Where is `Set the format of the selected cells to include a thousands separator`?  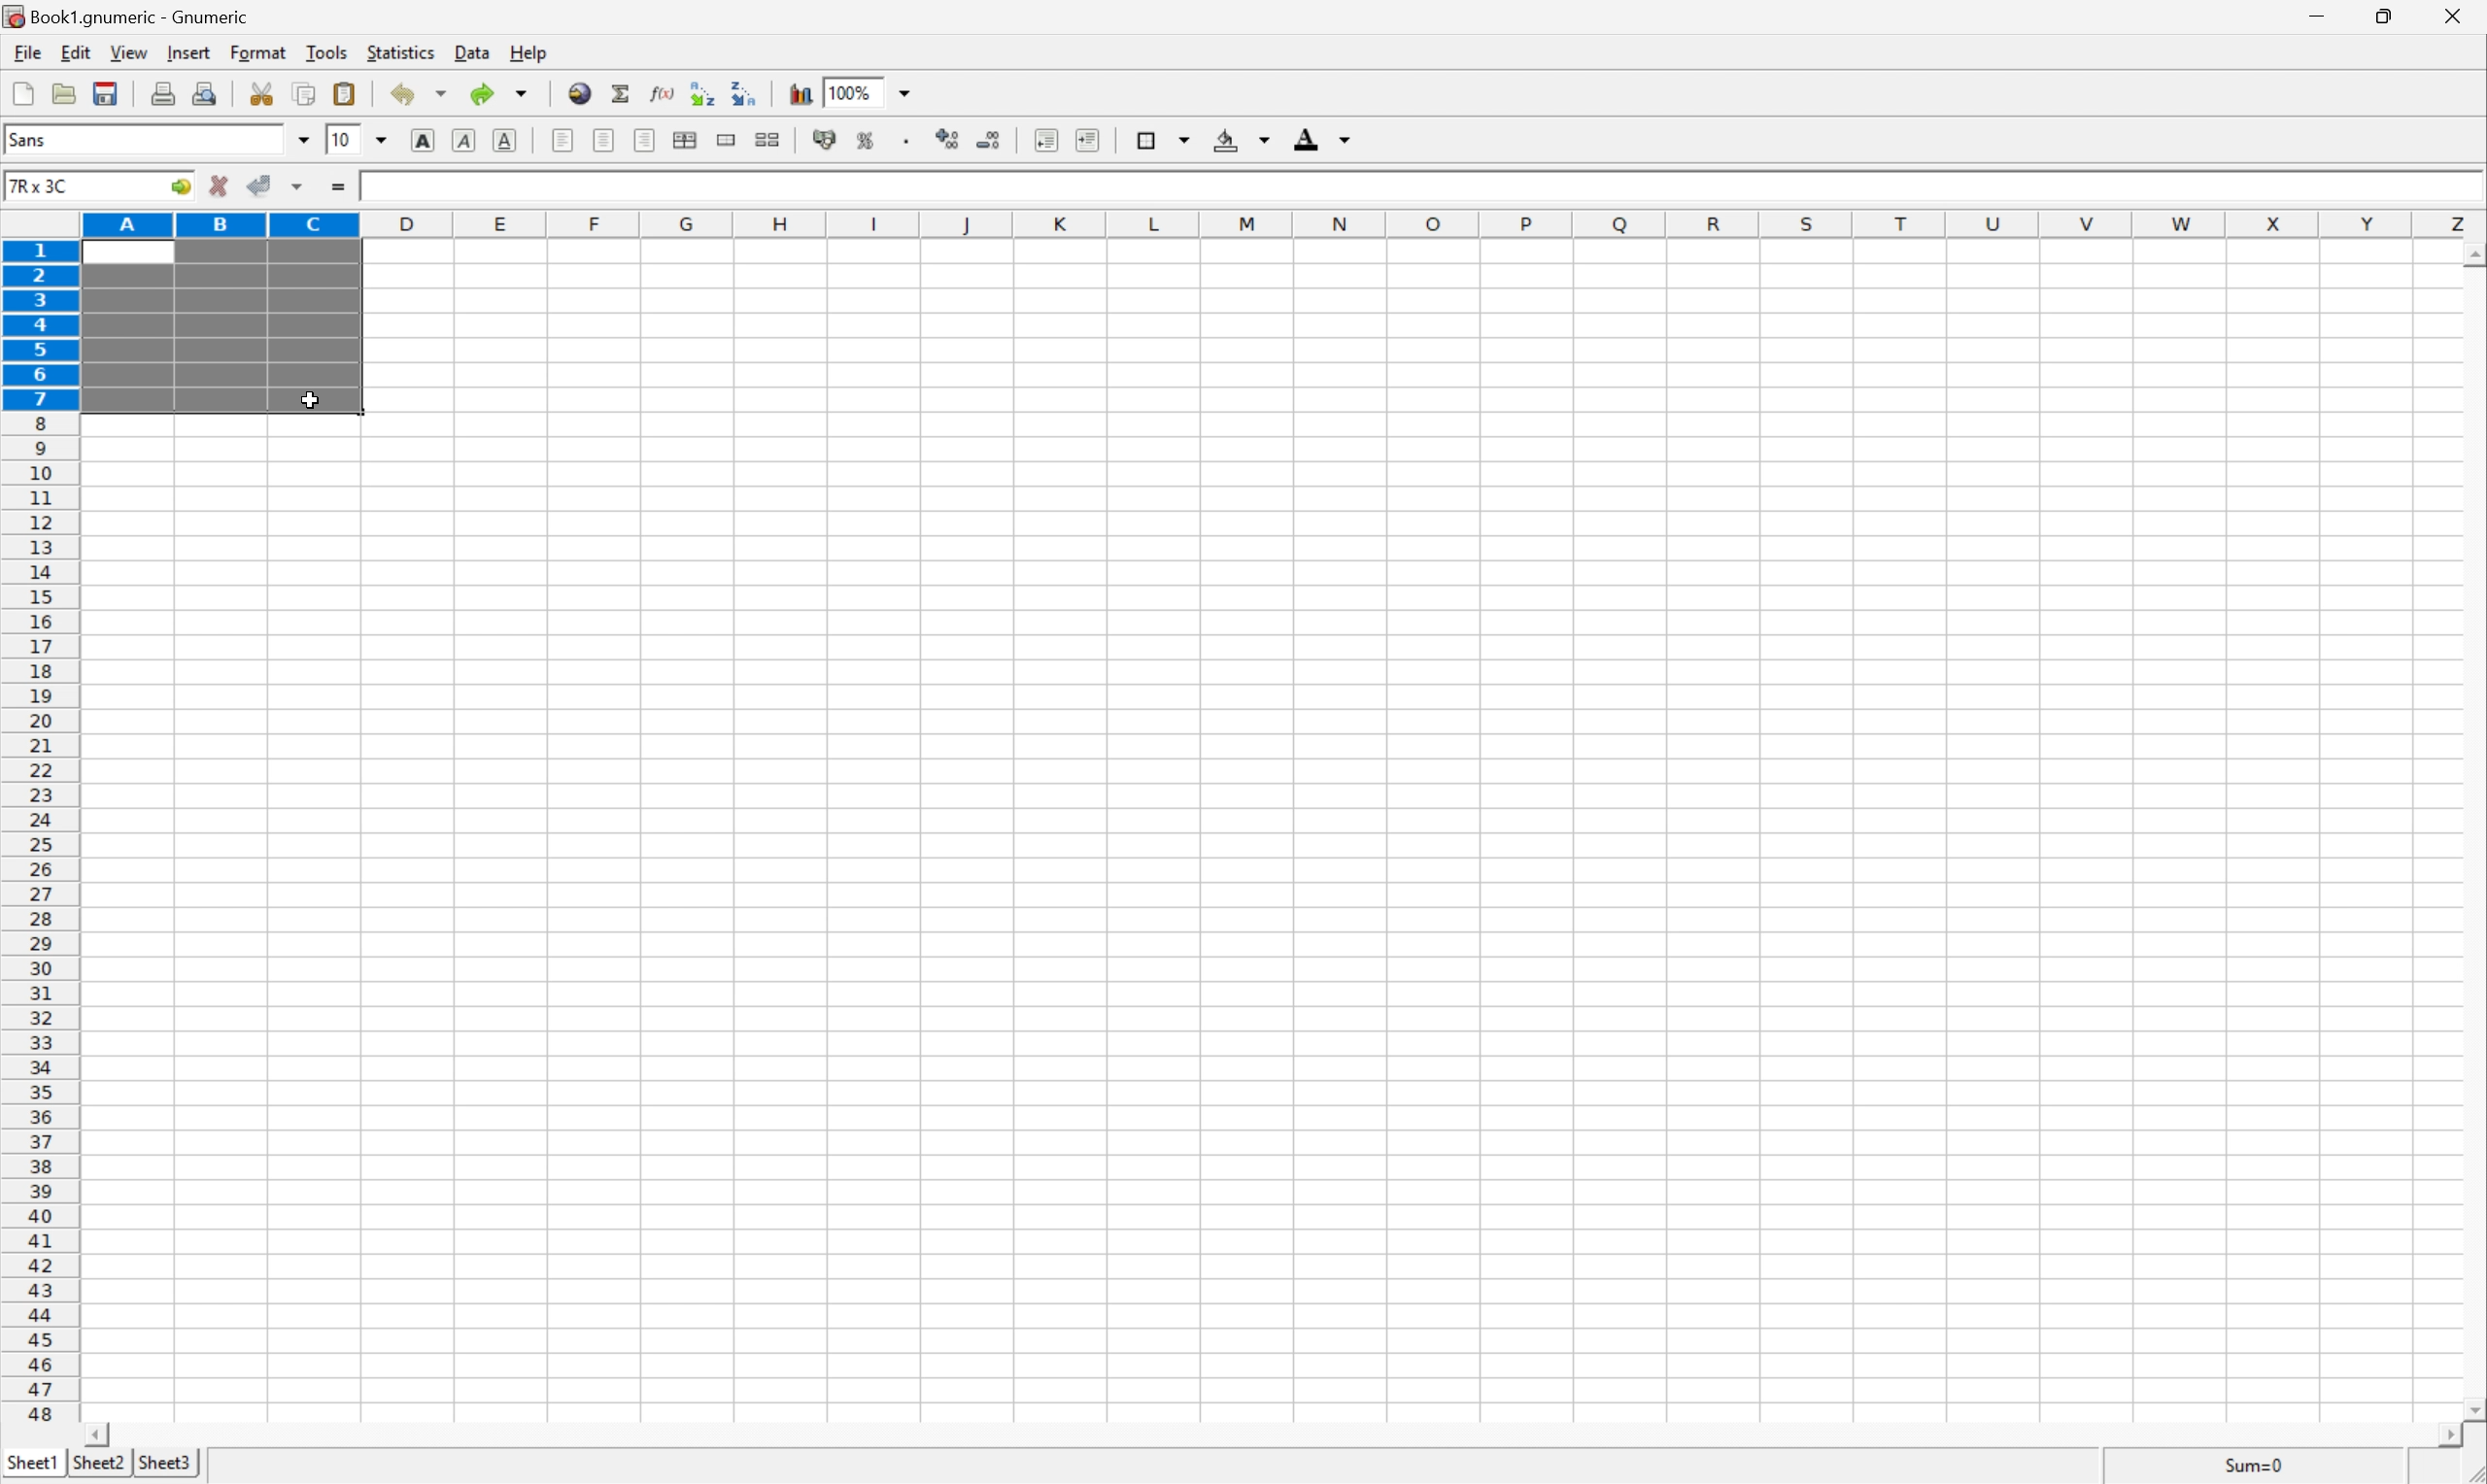 Set the format of the selected cells to include a thousands separator is located at coordinates (903, 139).